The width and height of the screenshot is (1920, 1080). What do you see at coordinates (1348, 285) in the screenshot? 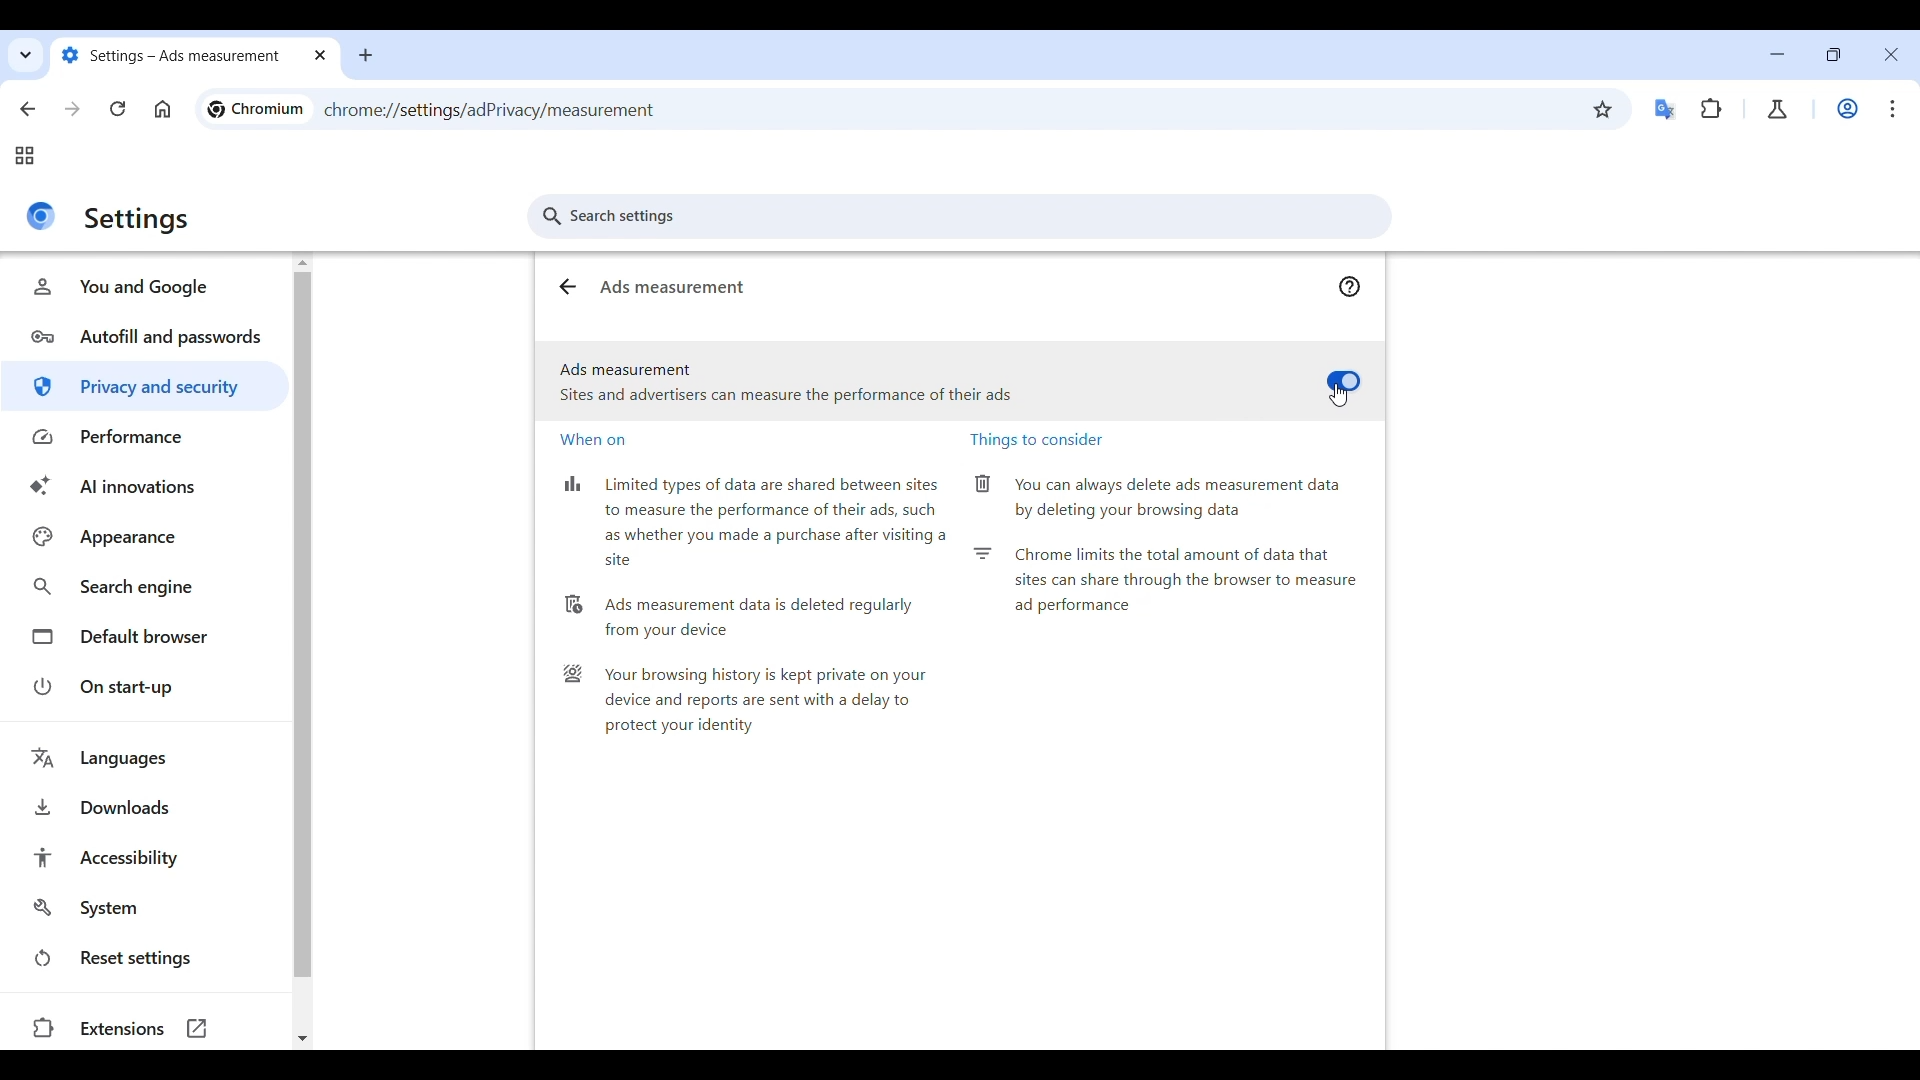
I see `help` at bounding box center [1348, 285].